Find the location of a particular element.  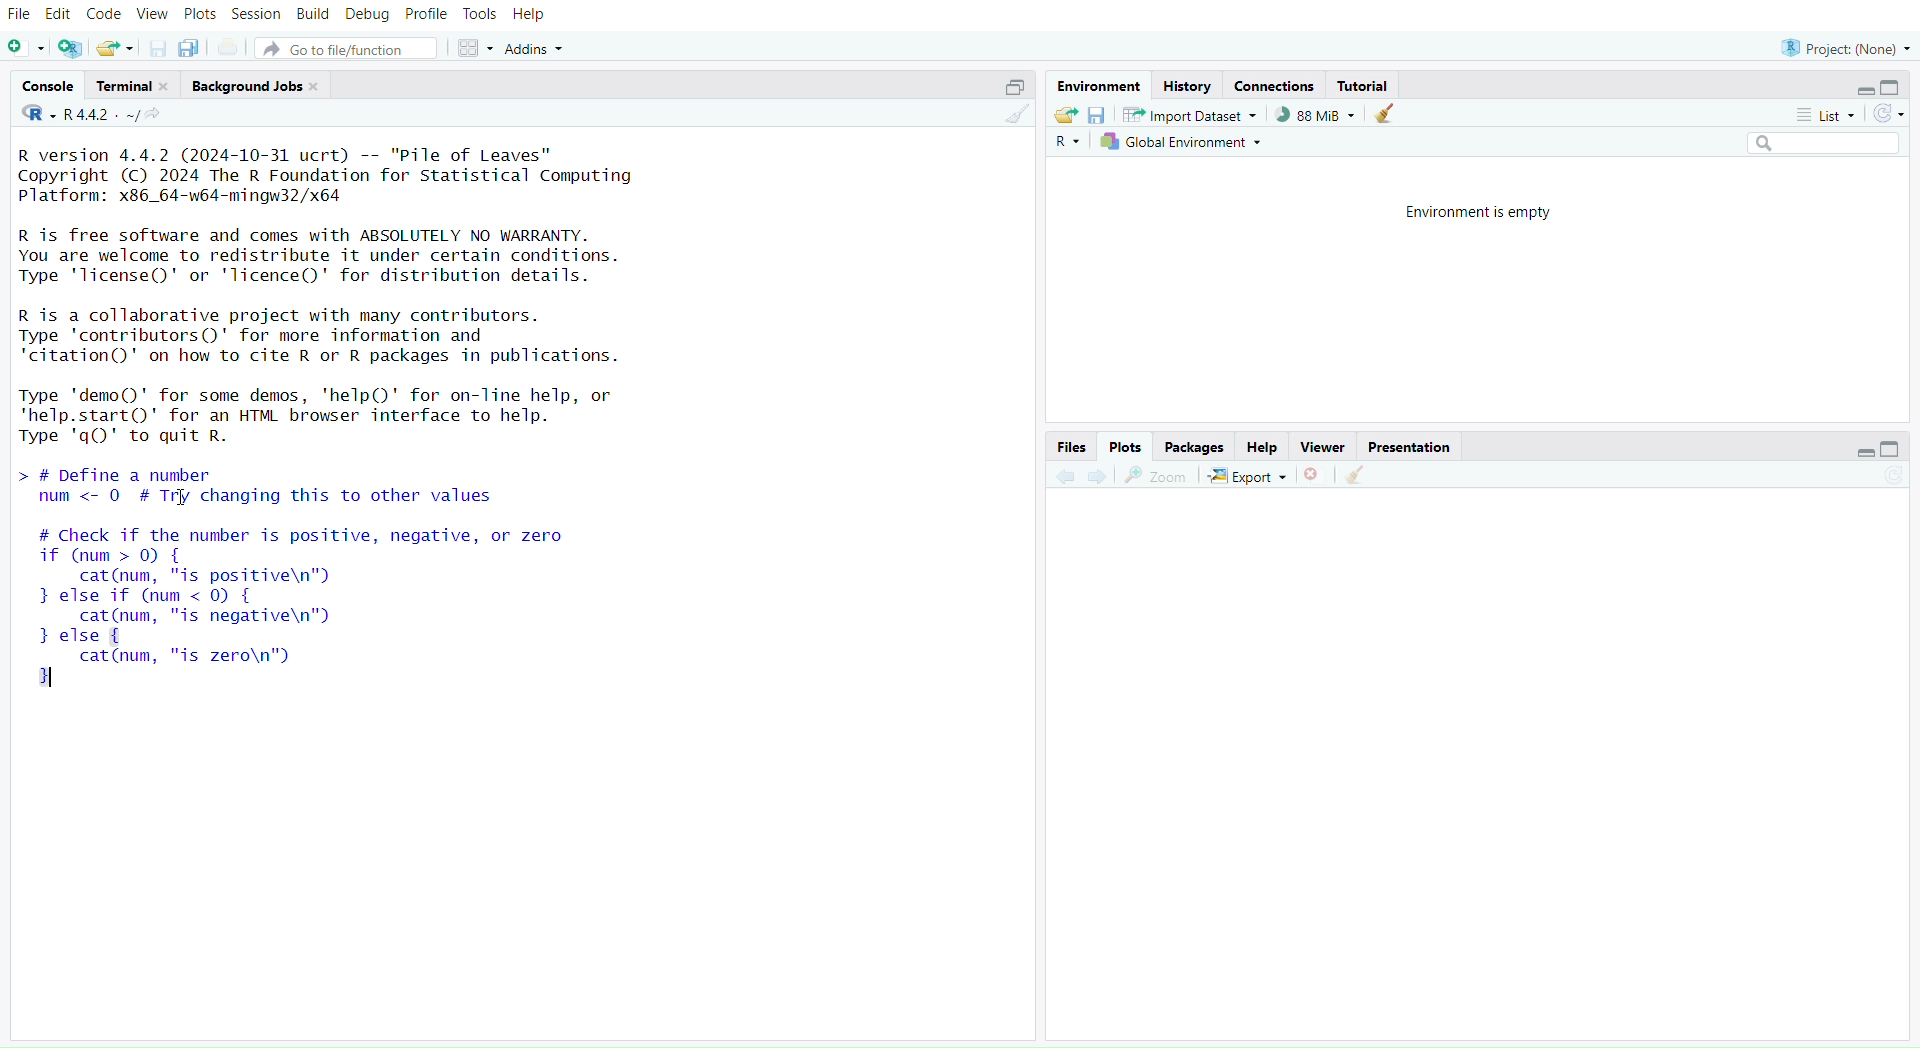

export is located at coordinates (1247, 477).